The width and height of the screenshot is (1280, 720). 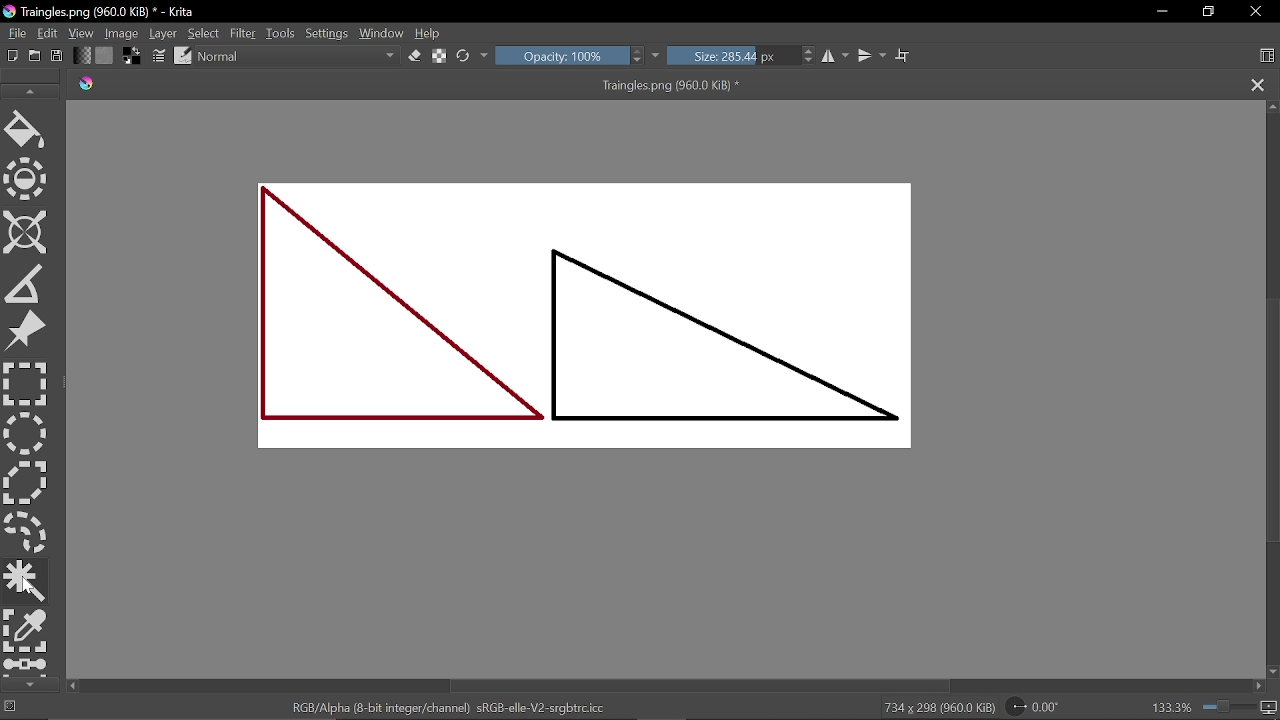 I want to click on scroll down, so click(x=31, y=684).